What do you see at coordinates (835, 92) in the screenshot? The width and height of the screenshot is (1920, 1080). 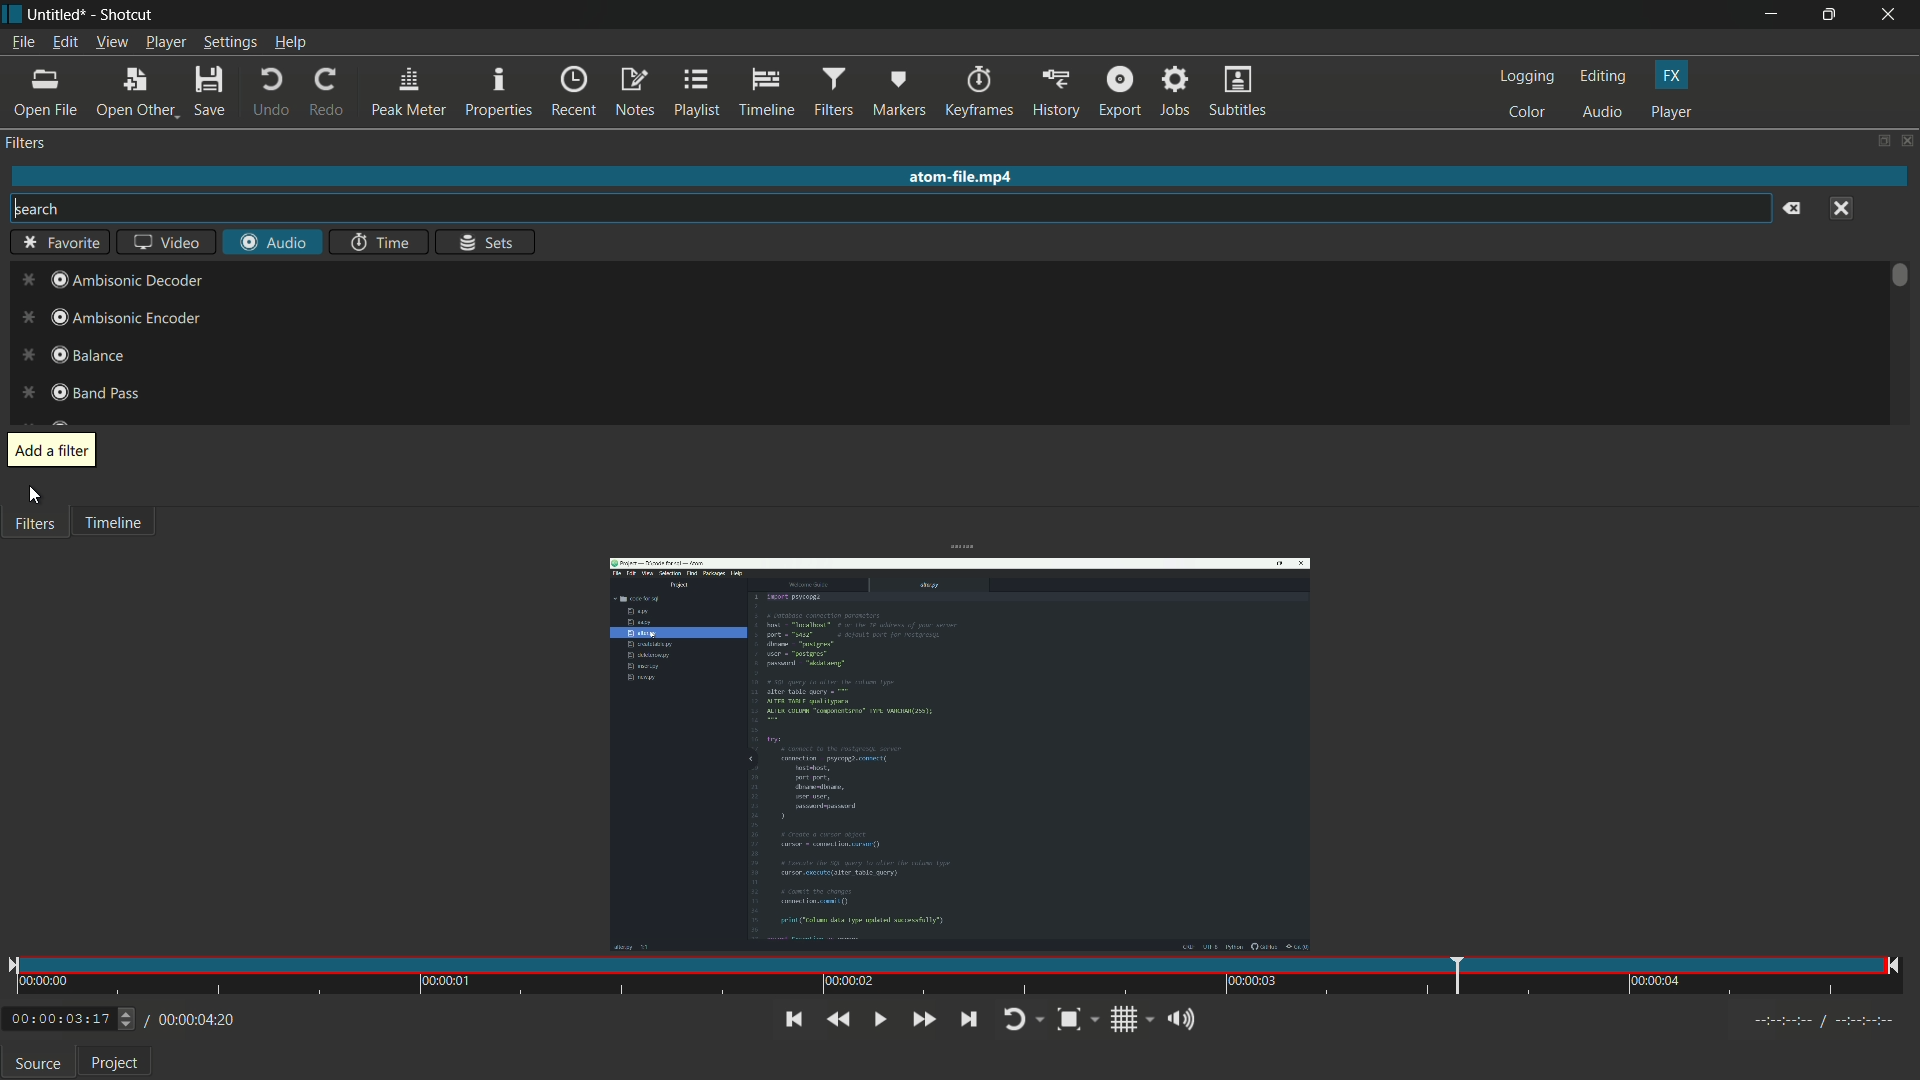 I see `filters` at bounding box center [835, 92].